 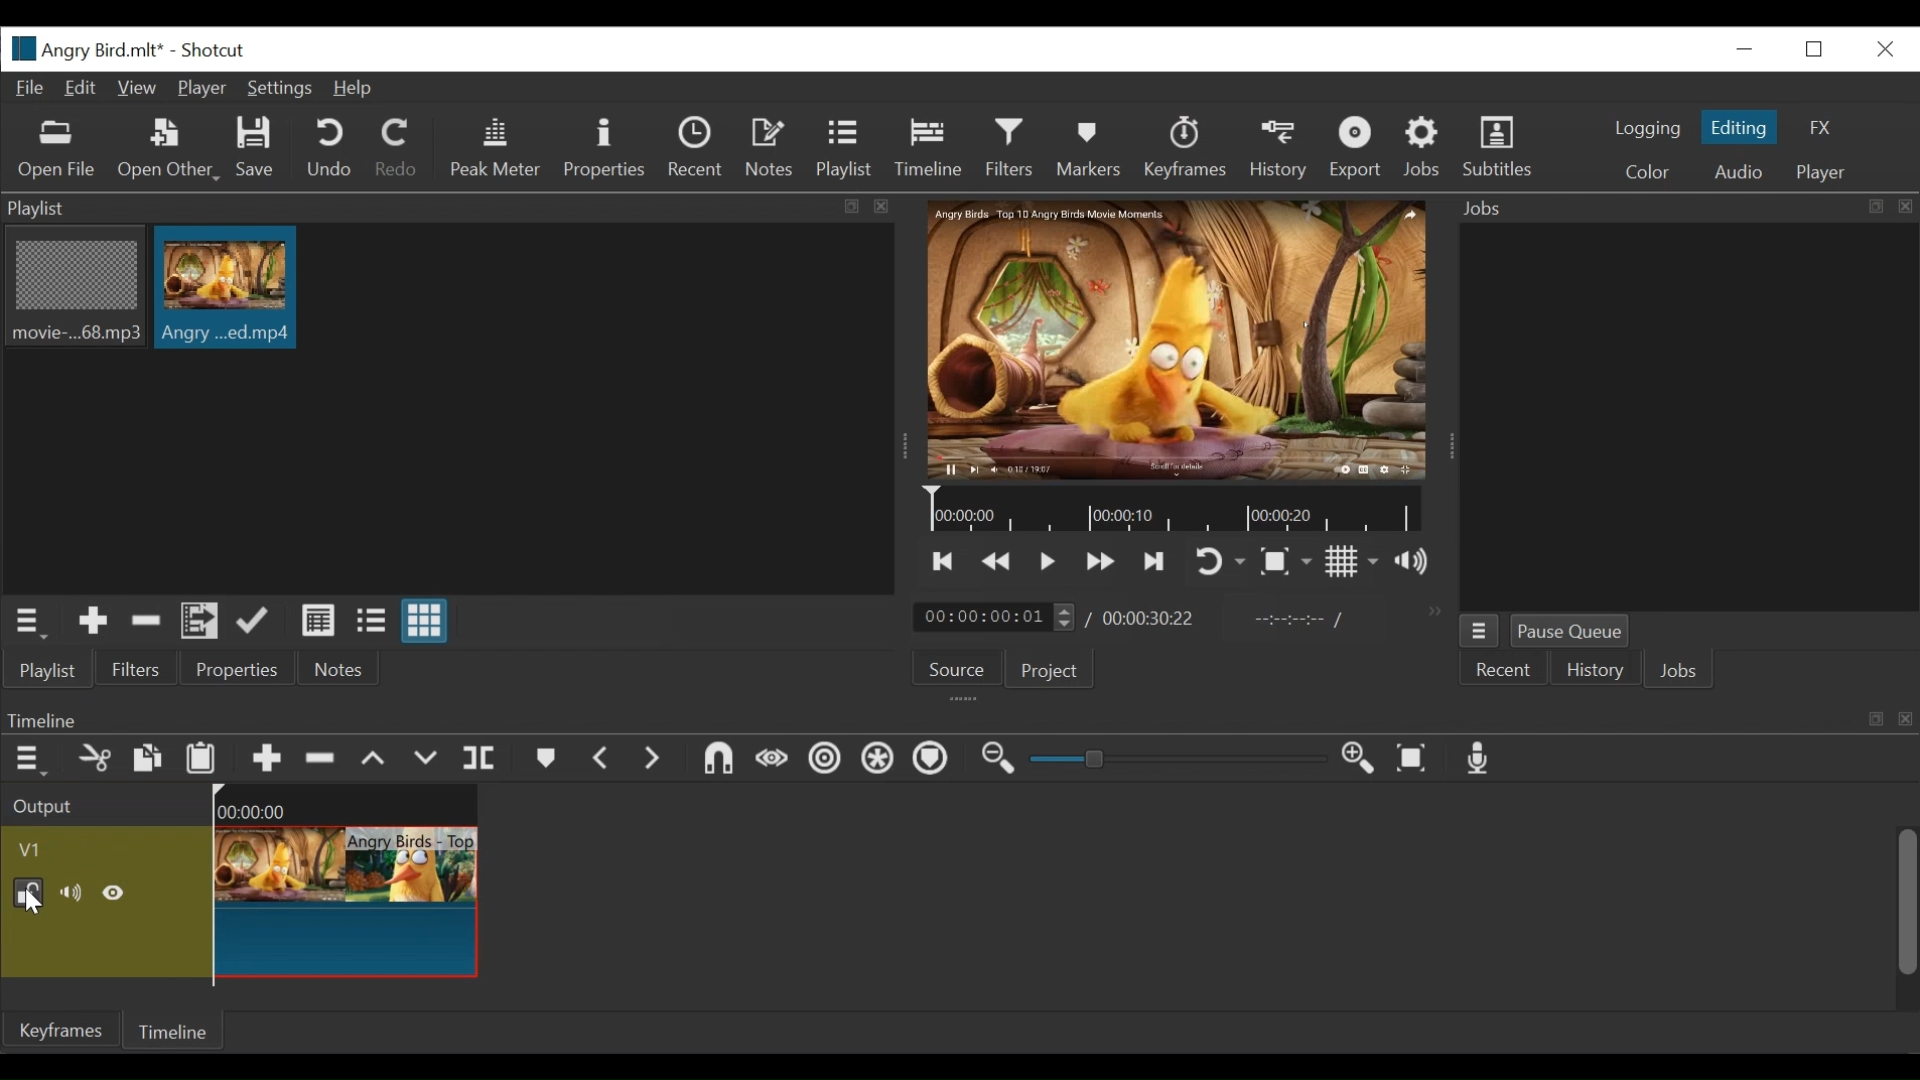 What do you see at coordinates (1051, 671) in the screenshot?
I see `Project` at bounding box center [1051, 671].